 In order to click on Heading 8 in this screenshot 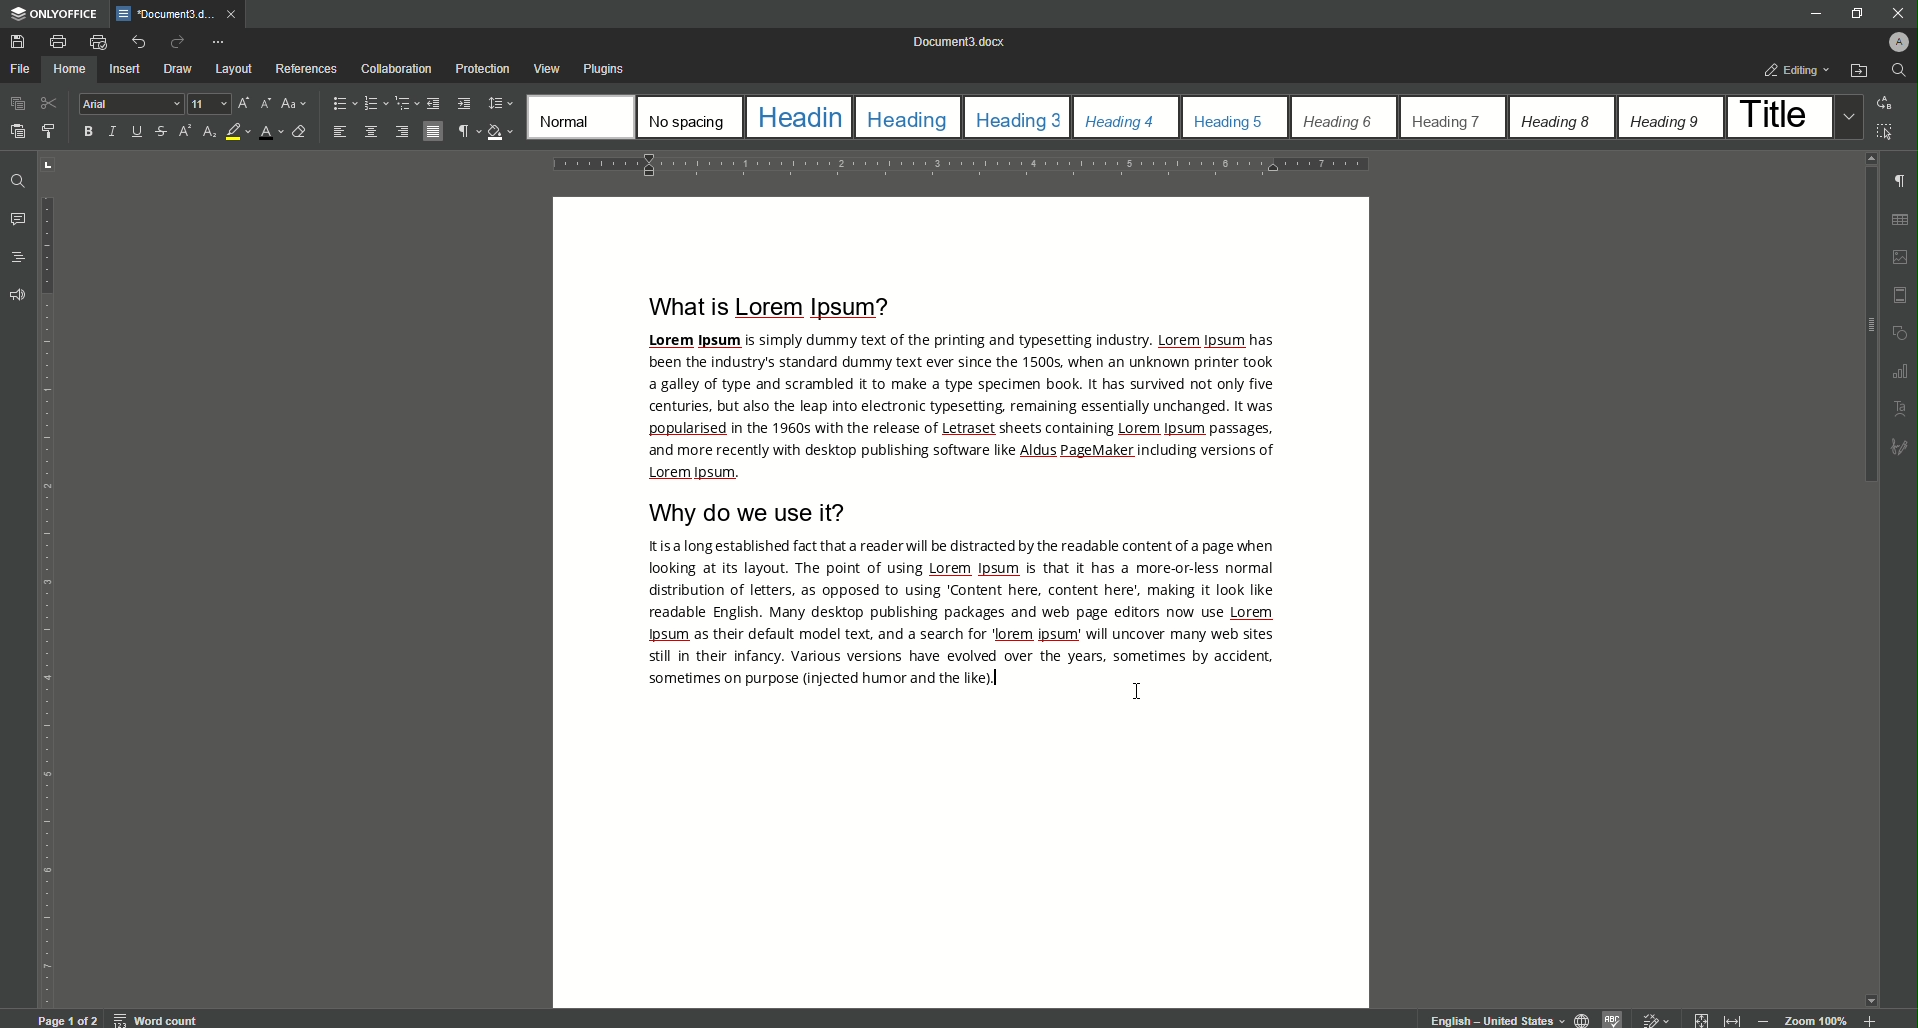, I will do `click(1557, 119)`.